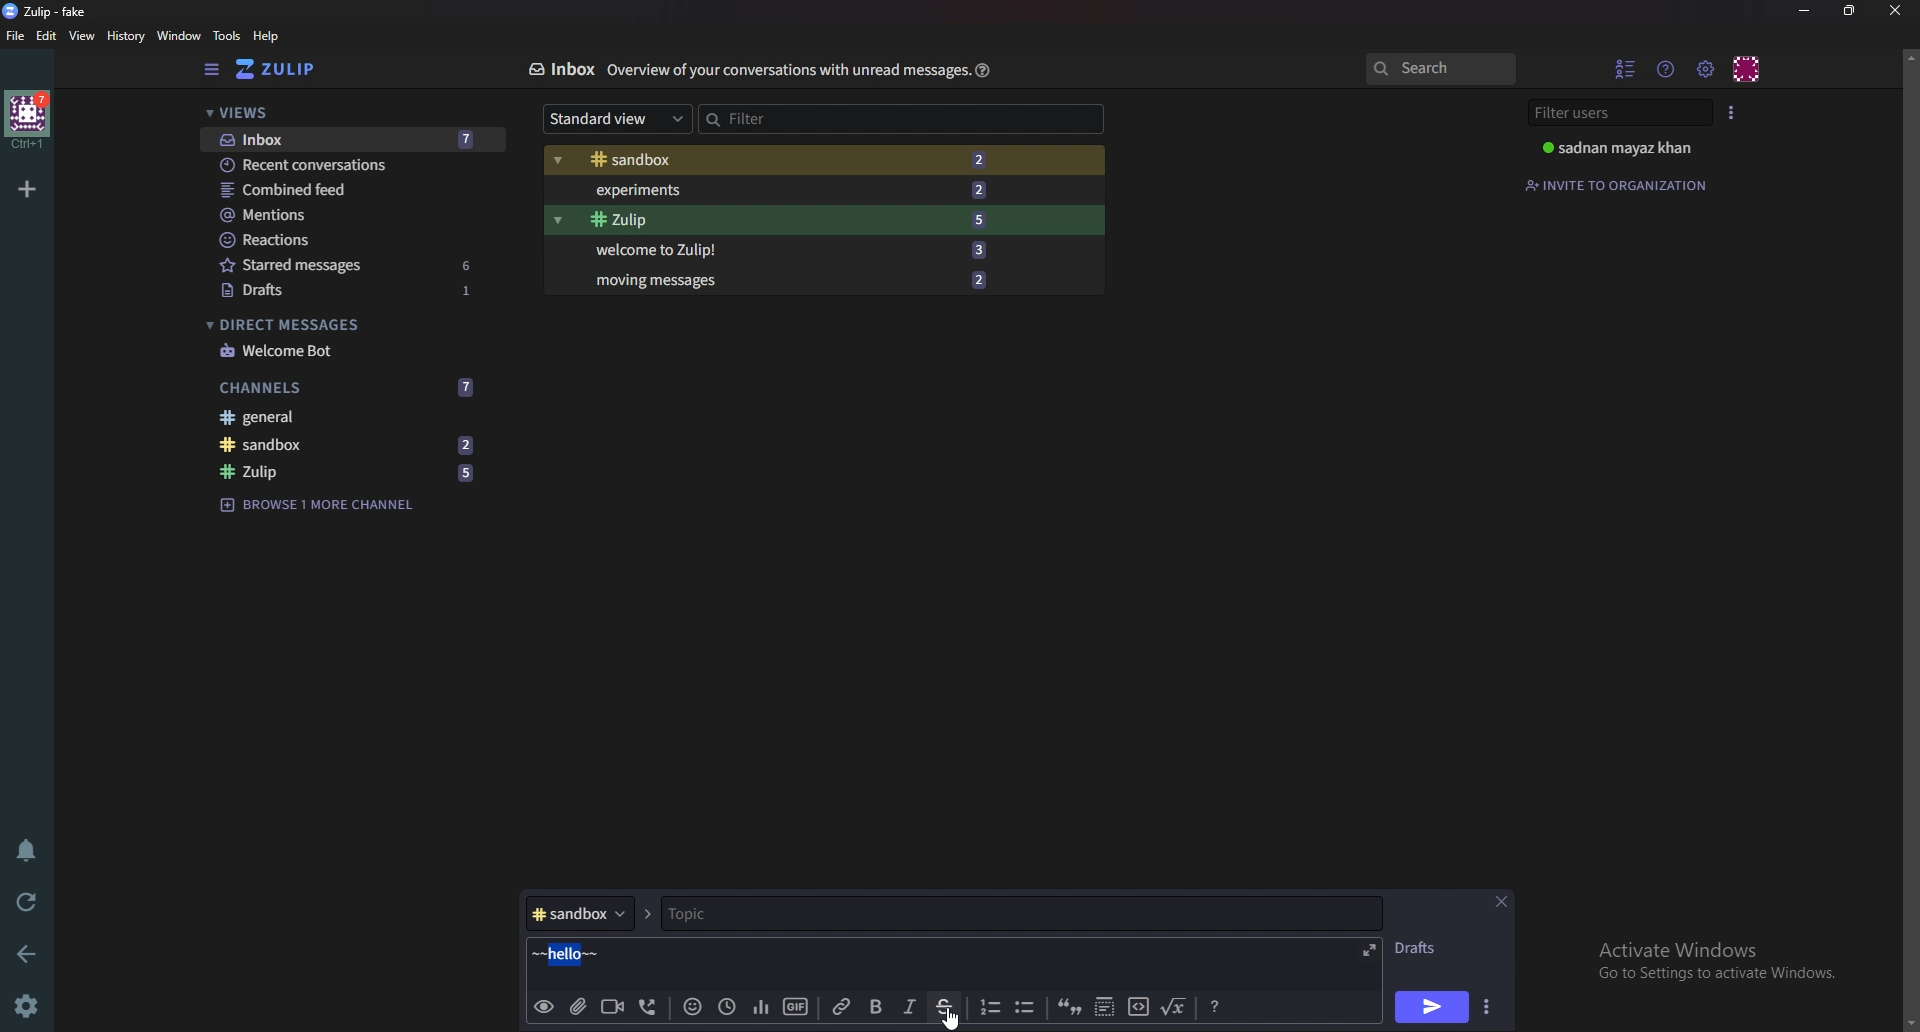 Image resolution: width=1920 pixels, height=1032 pixels. What do you see at coordinates (356, 137) in the screenshot?
I see `Inbox` at bounding box center [356, 137].